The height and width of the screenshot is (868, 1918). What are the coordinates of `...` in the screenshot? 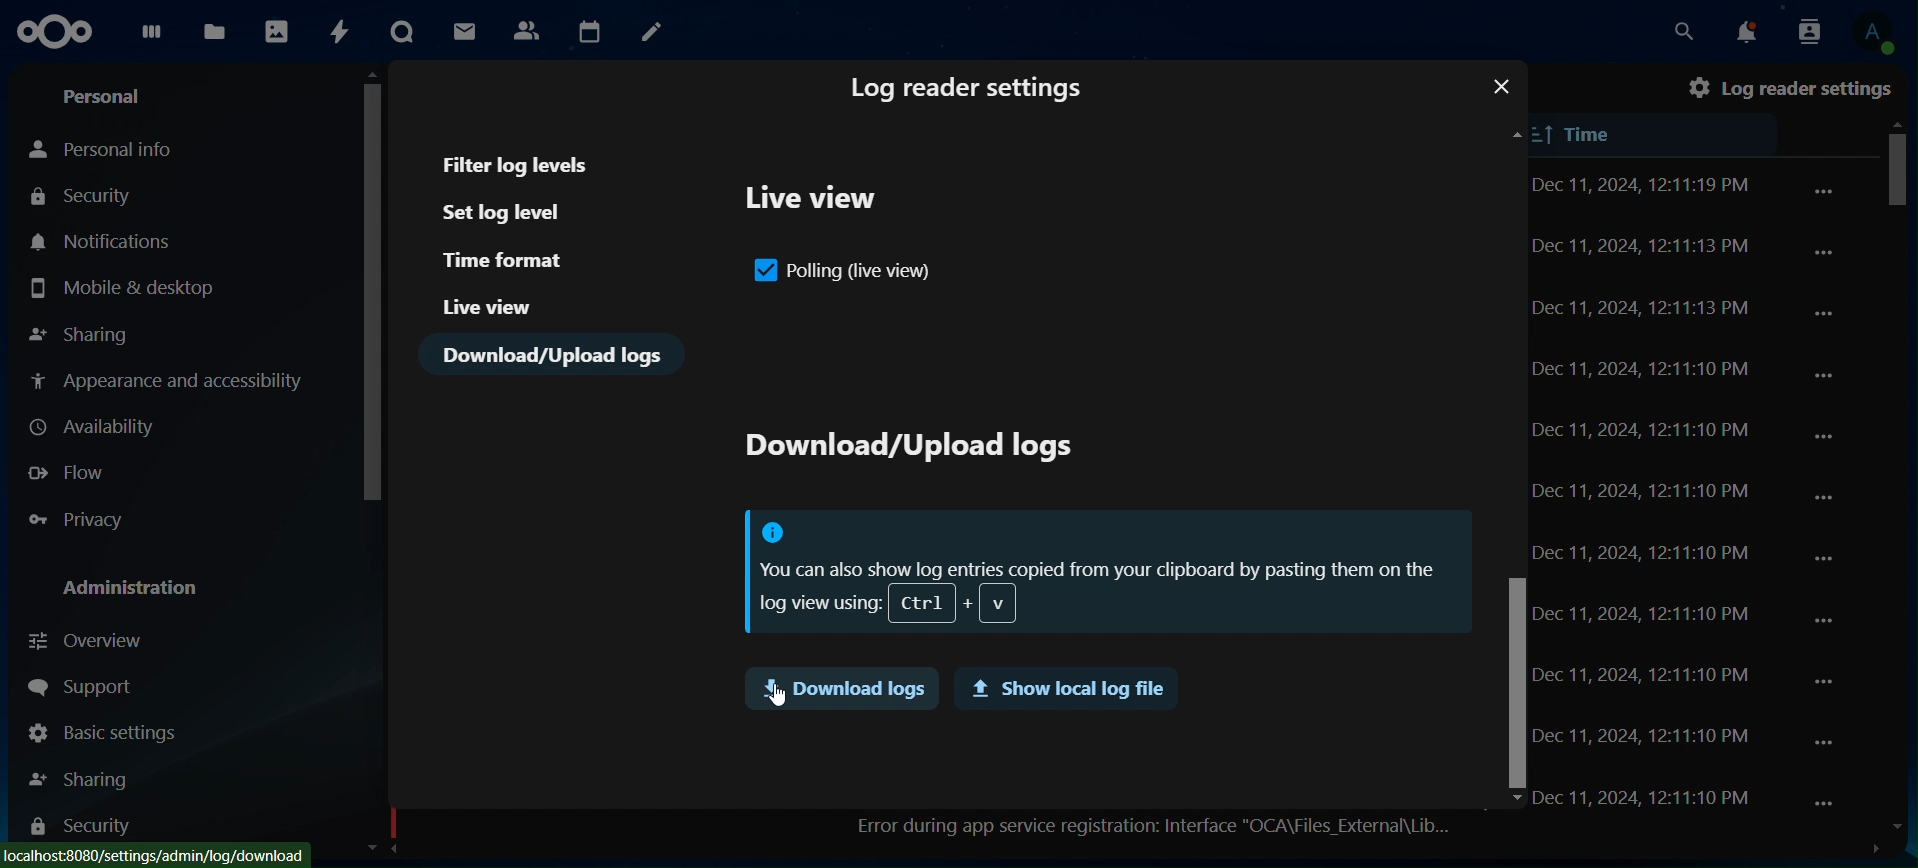 It's located at (1828, 312).